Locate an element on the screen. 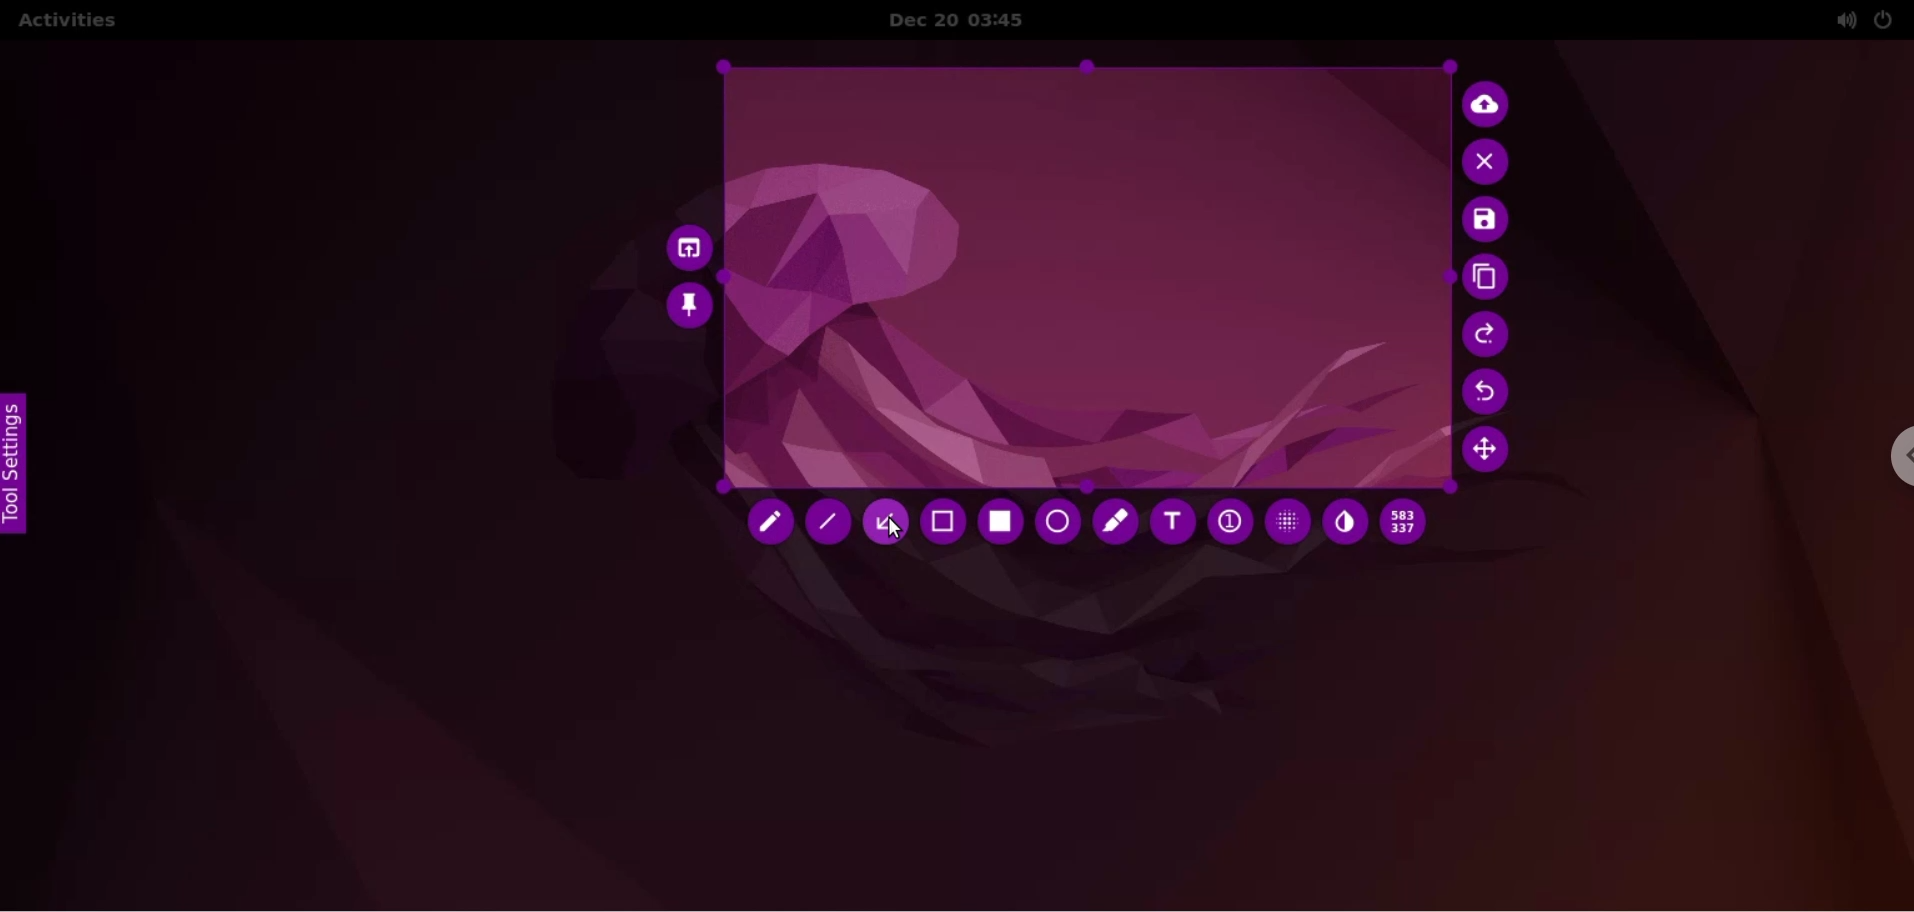  circle tool is located at coordinates (1055, 522).